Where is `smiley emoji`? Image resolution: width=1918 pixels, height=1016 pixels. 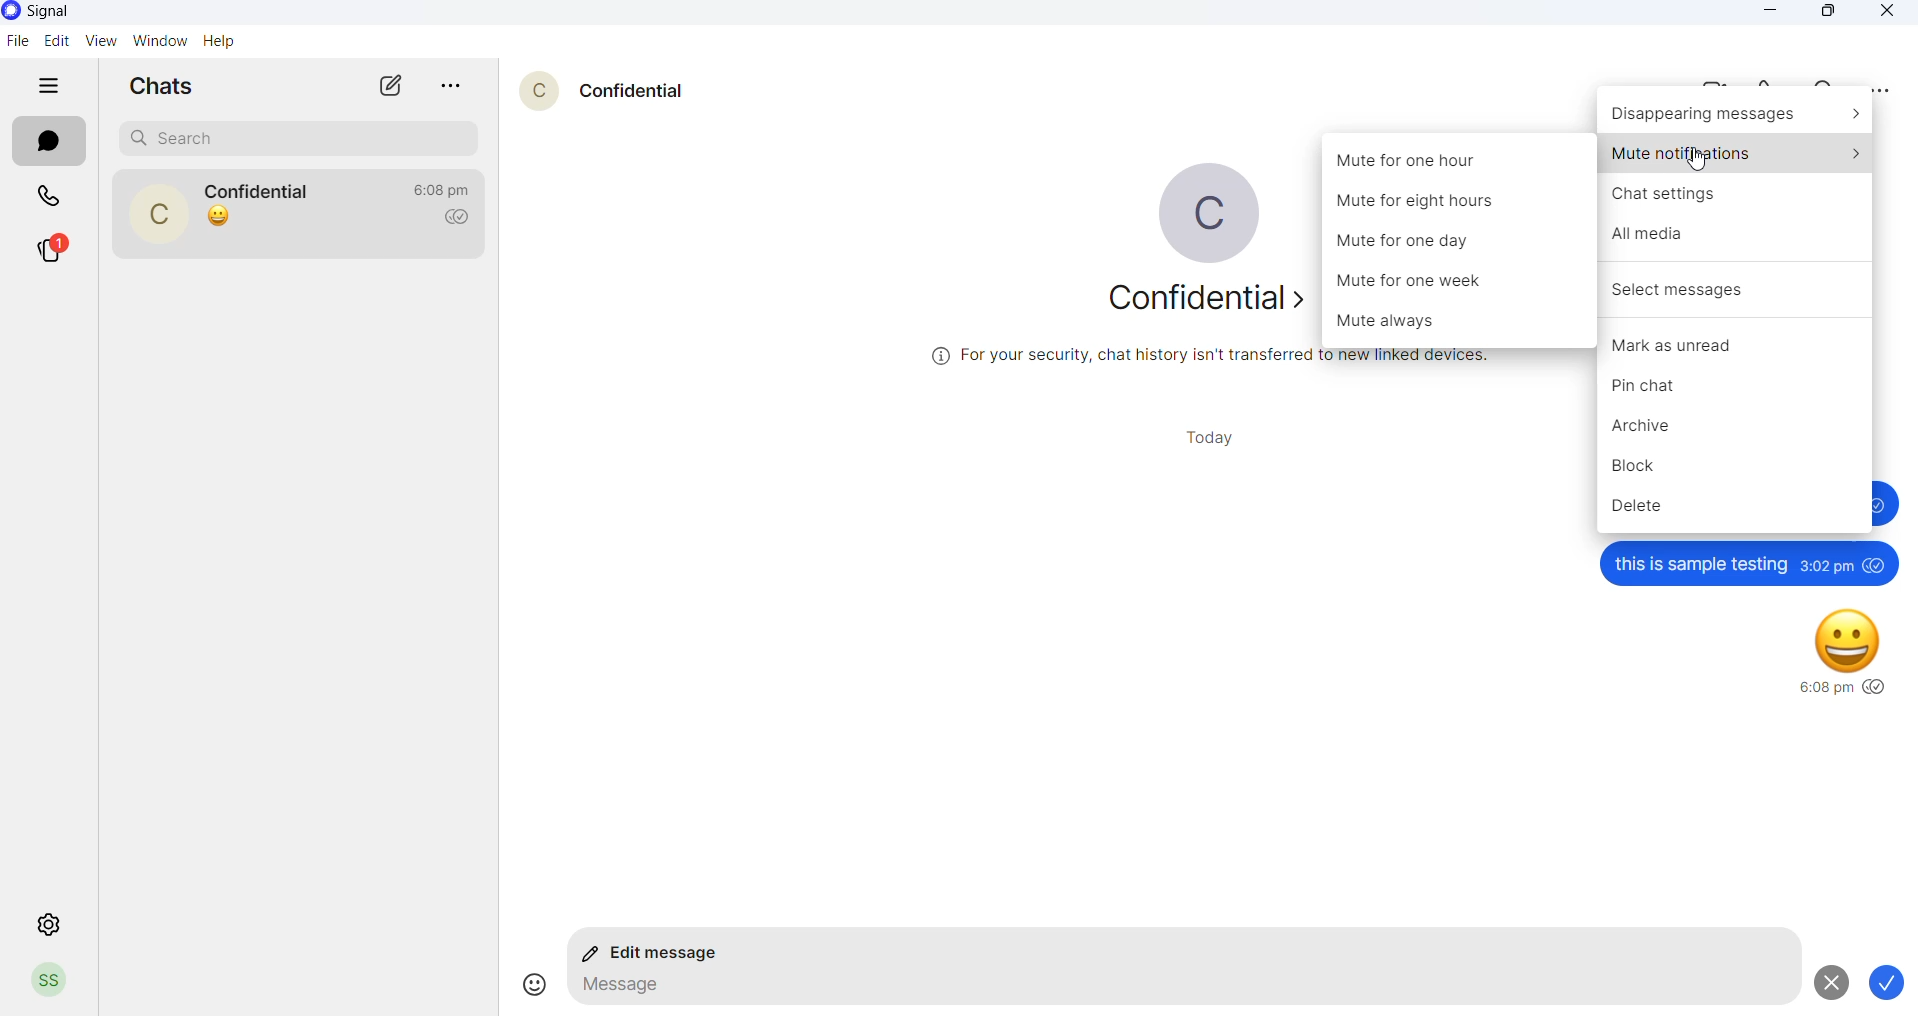
smiley emoji is located at coordinates (1850, 637).